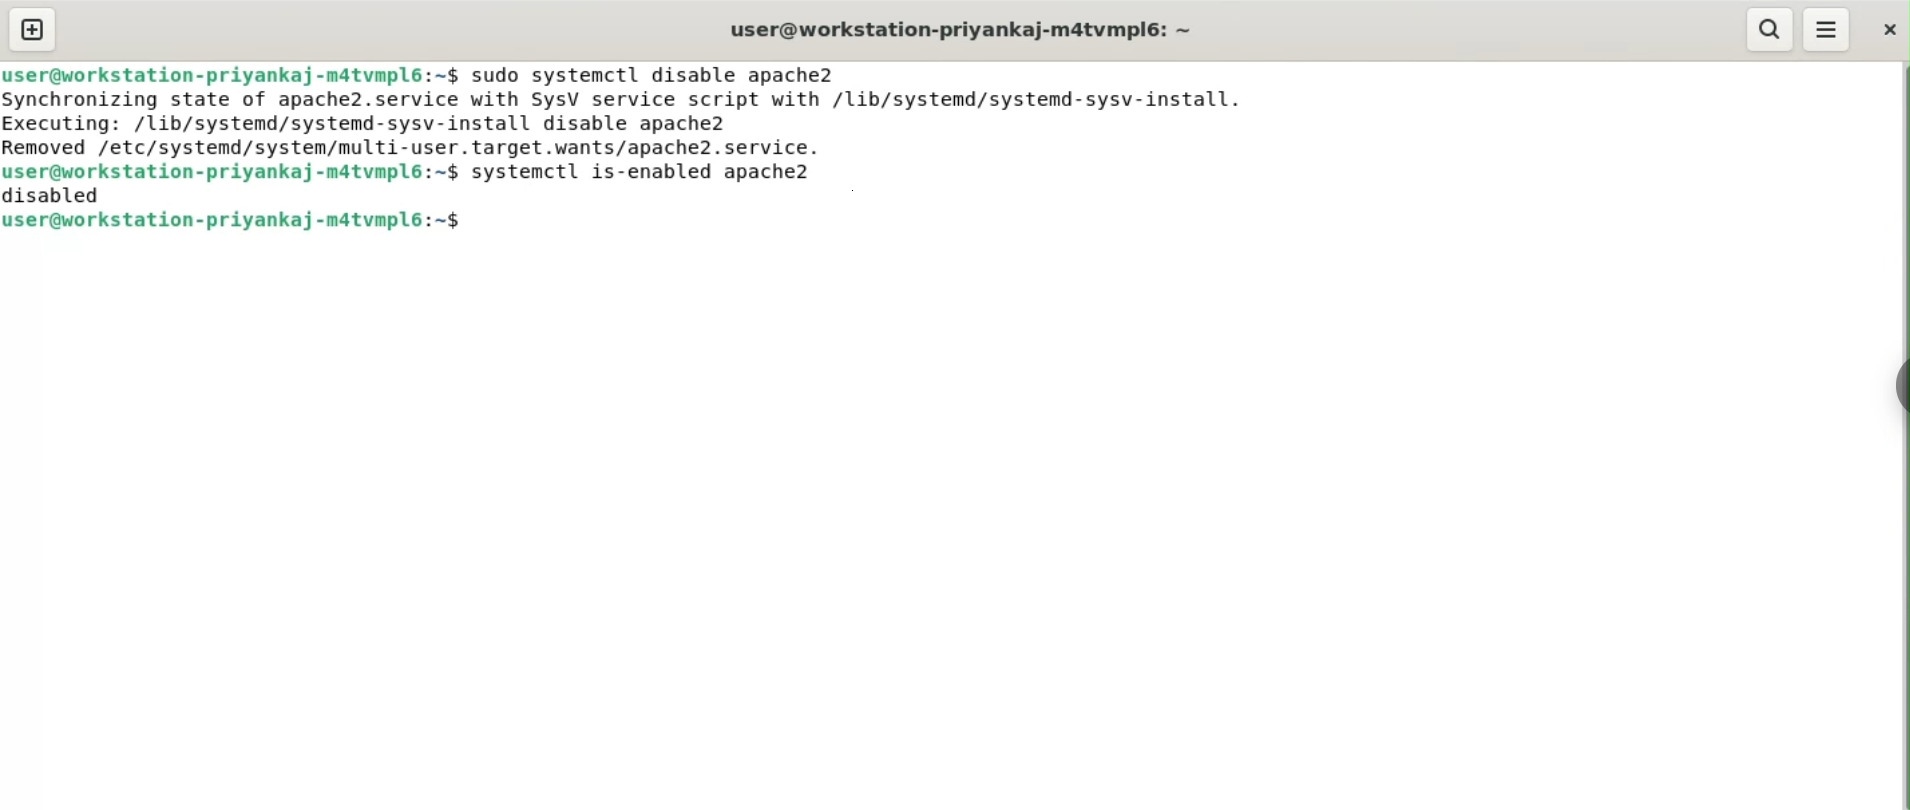  I want to click on Synchronizing state of apache2.service with SysV service script with /lib/systemd/systemd-sysv-install.
Executing: /lib/systemd/systemd-sysv-install disable apache2
Removed /etc/svstemd/svstem/multi-user.taraget.wants/apache?2.service., so click(645, 122).